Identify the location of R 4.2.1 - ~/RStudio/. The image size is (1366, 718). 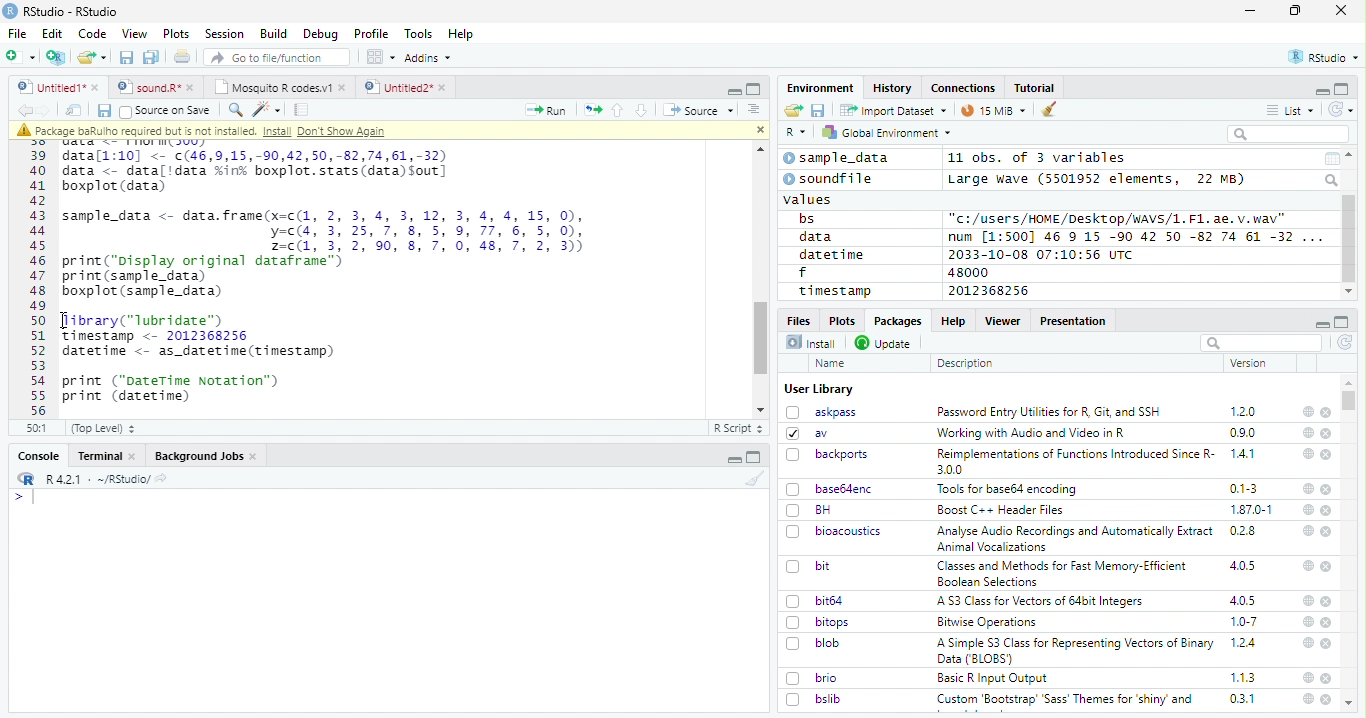
(95, 479).